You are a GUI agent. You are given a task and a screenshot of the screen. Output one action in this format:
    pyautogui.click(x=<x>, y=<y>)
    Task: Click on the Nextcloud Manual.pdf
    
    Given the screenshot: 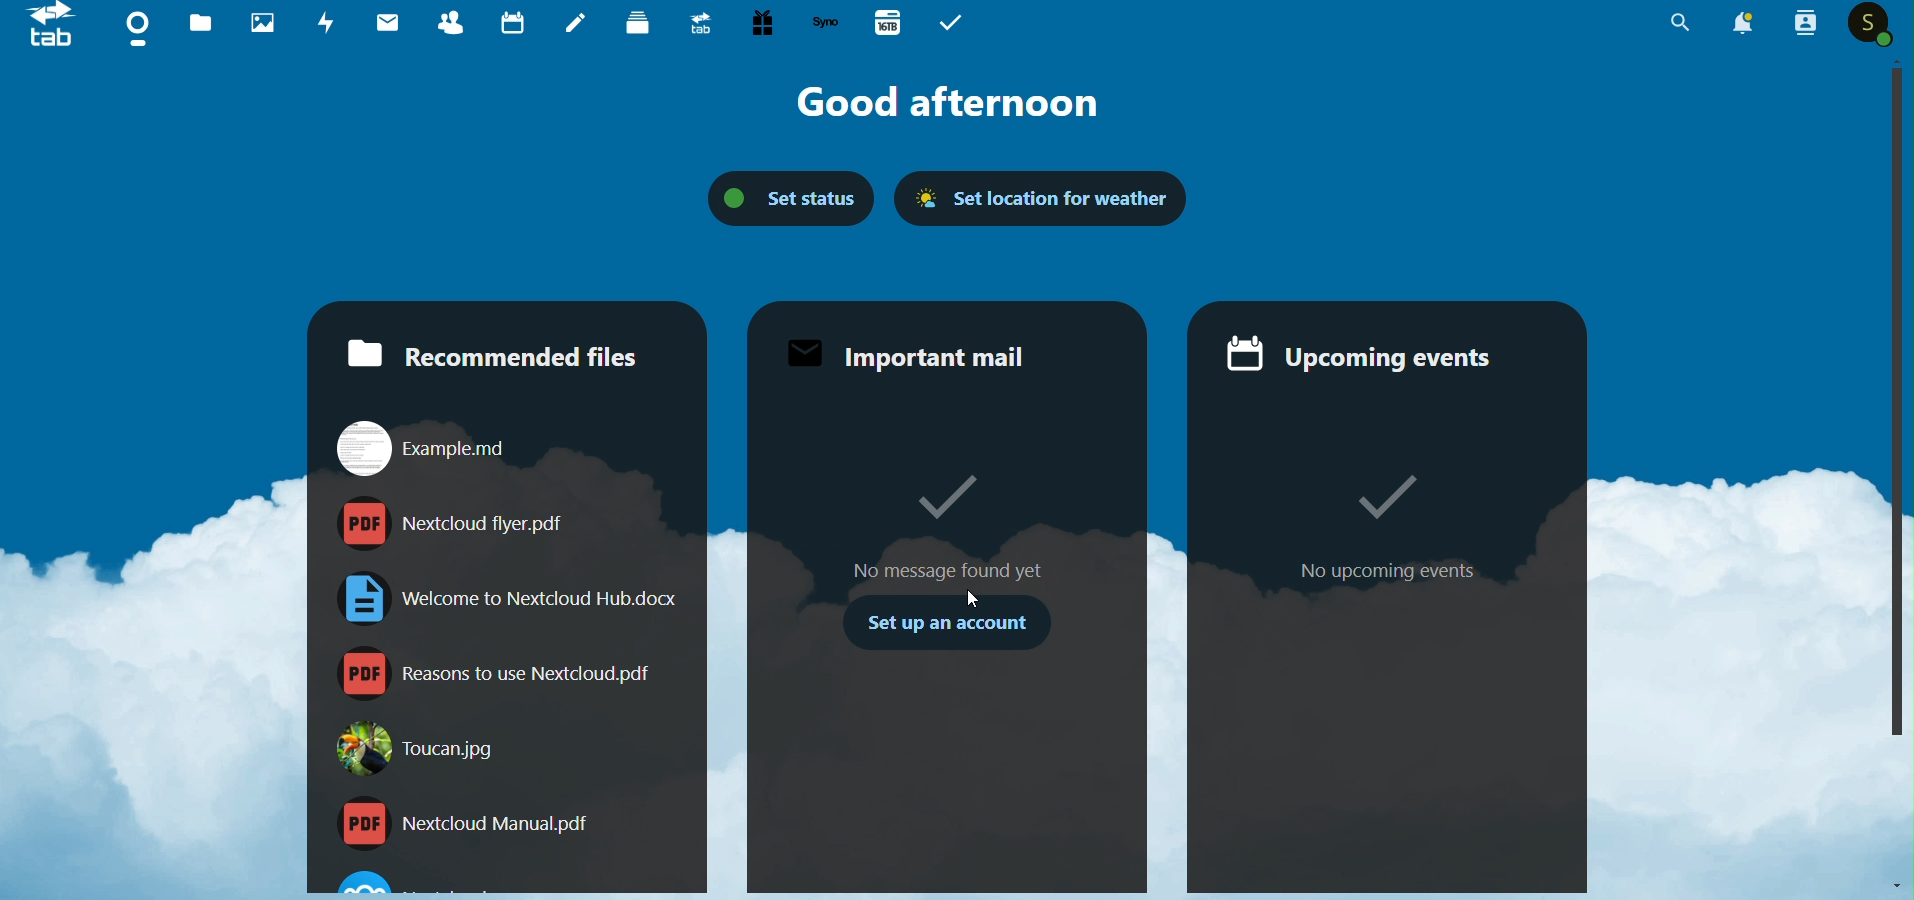 What is the action you would take?
    pyautogui.click(x=461, y=826)
    